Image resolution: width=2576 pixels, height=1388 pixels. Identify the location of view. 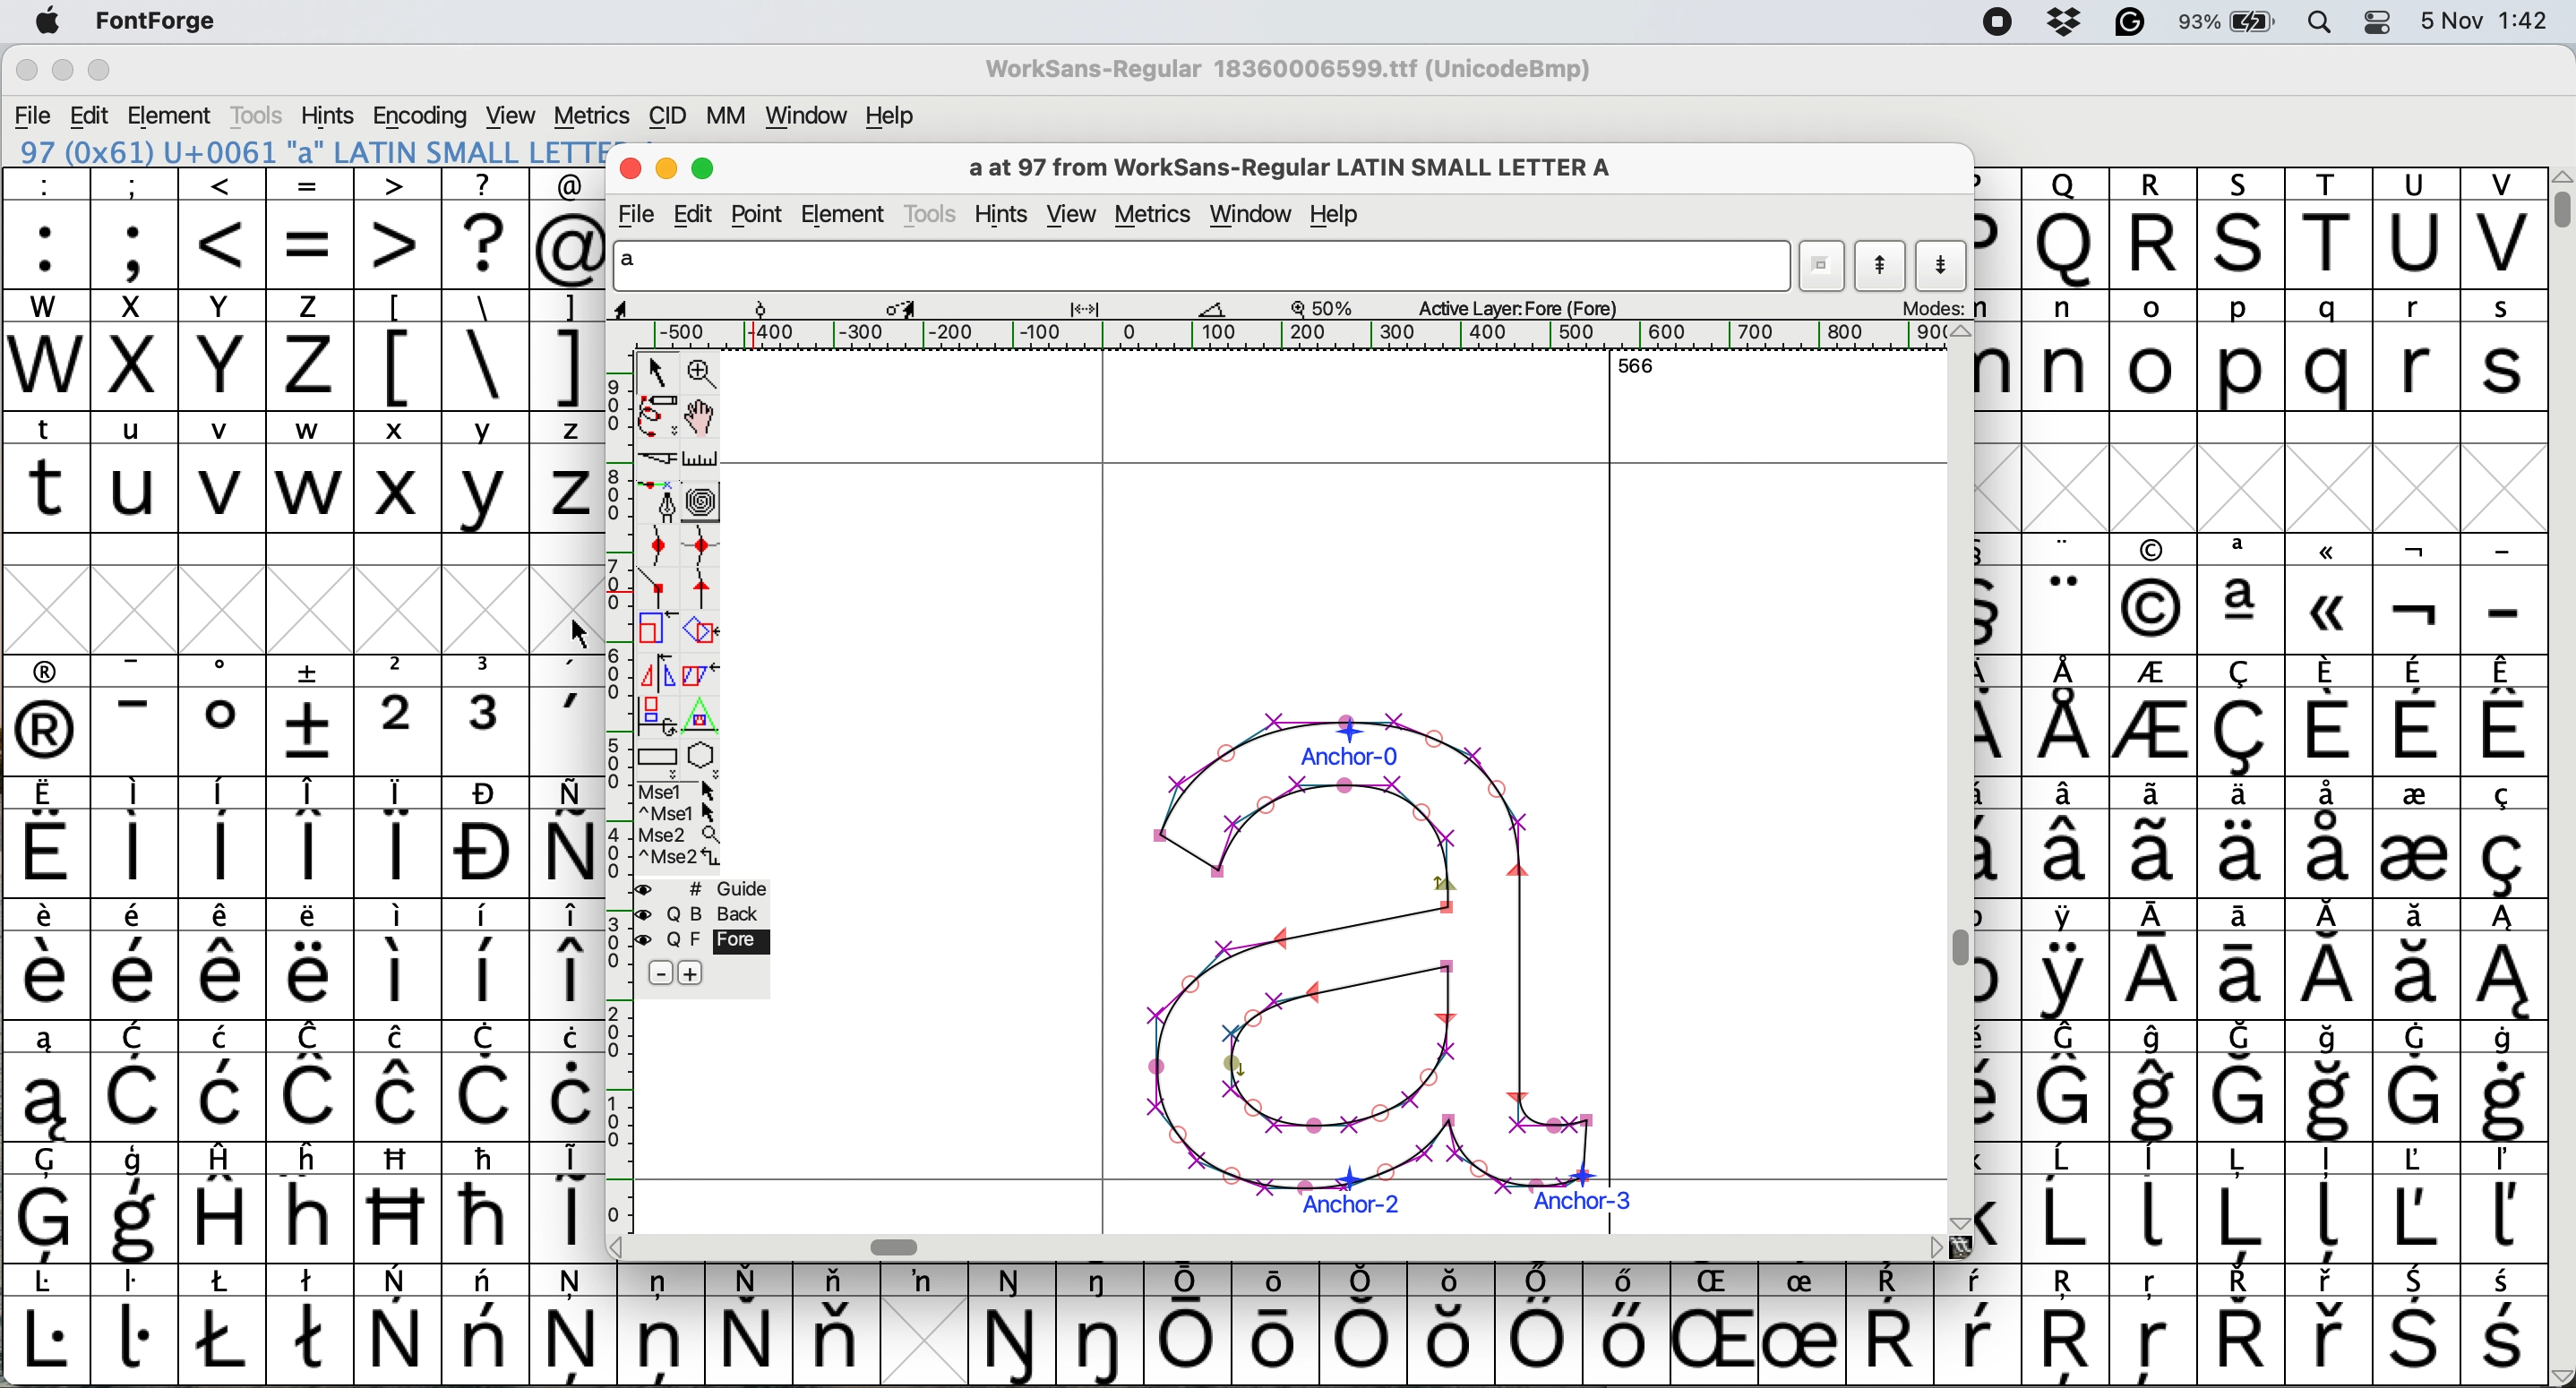
(508, 113).